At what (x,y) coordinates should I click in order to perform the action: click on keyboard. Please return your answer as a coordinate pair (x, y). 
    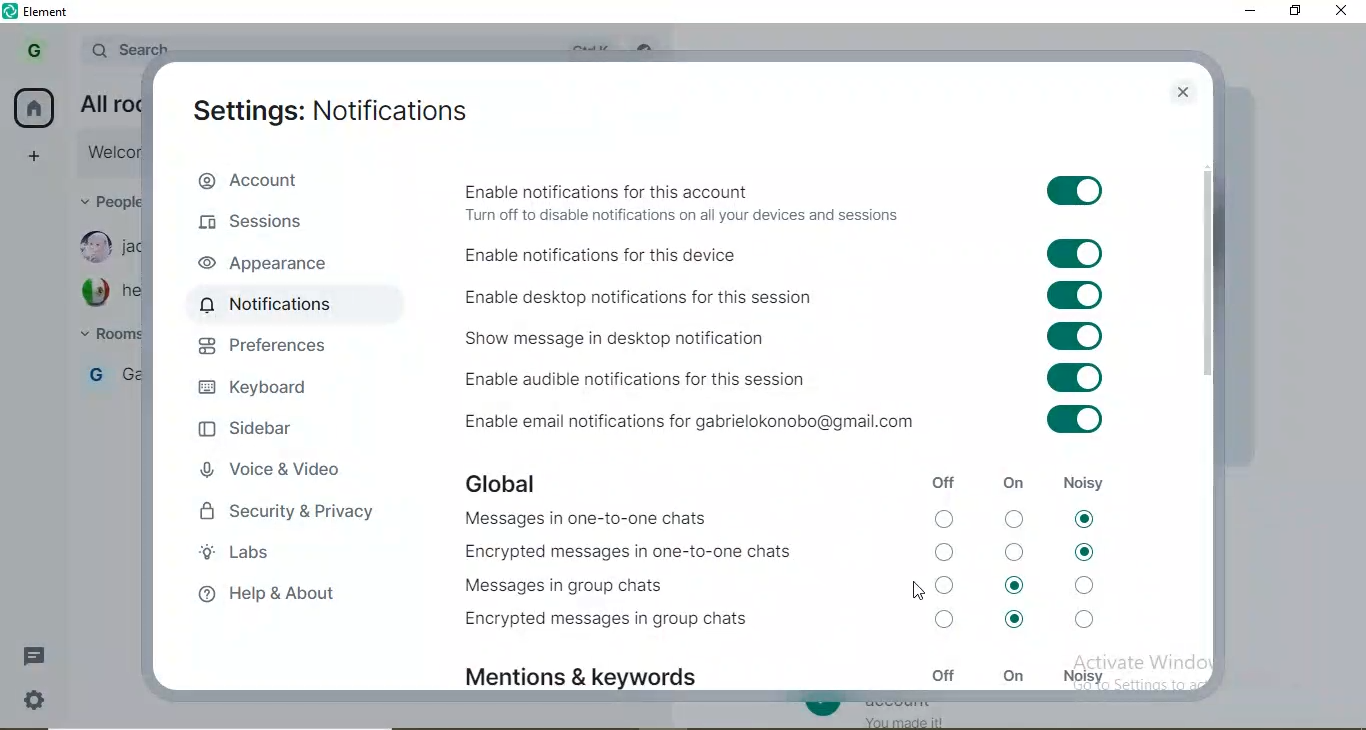
    Looking at the image, I should click on (258, 392).